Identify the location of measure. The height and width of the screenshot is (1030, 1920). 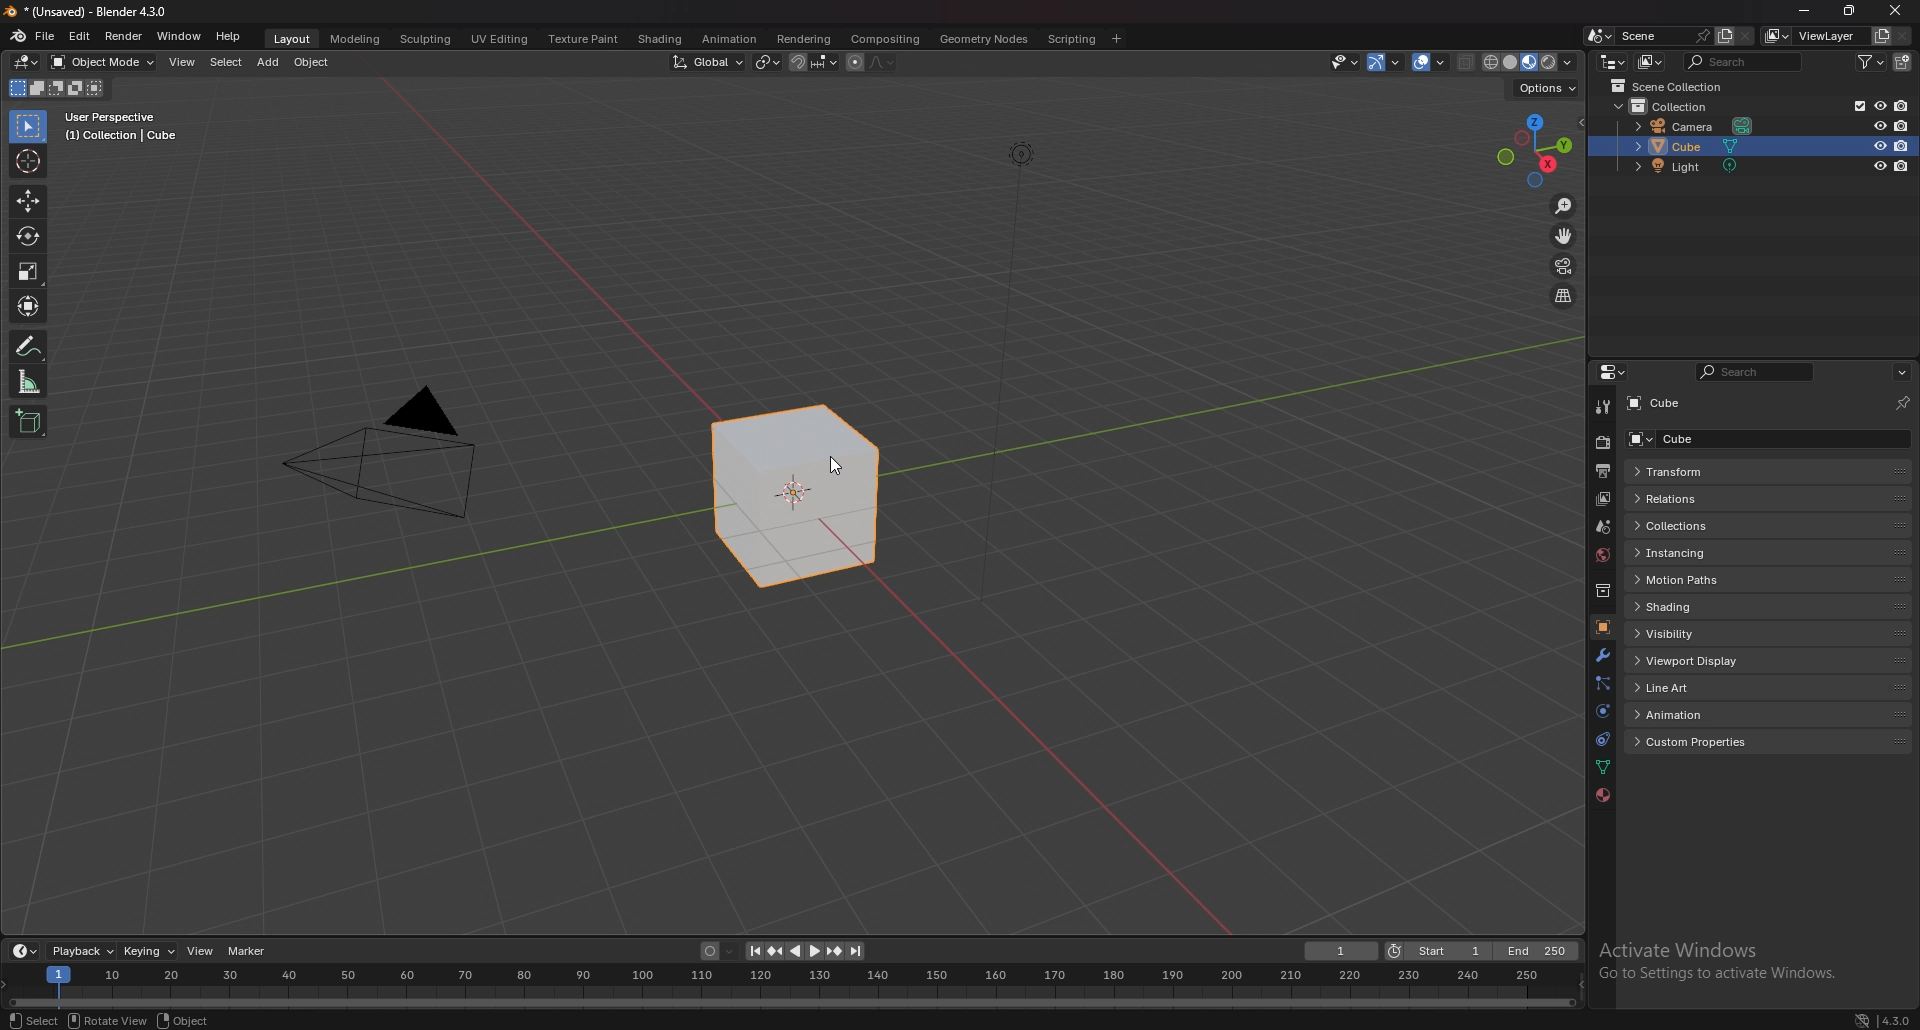
(29, 381).